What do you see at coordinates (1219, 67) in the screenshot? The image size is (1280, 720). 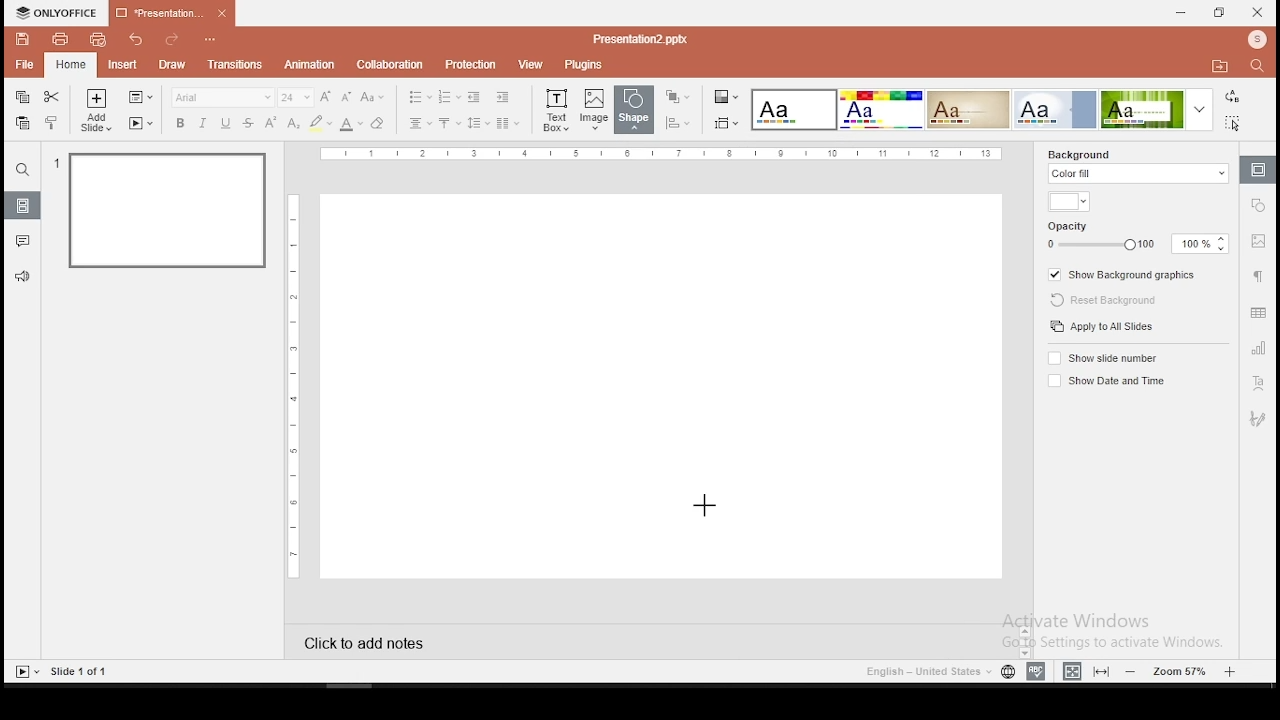 I see `open file location` at bounding box center [1219, 67].